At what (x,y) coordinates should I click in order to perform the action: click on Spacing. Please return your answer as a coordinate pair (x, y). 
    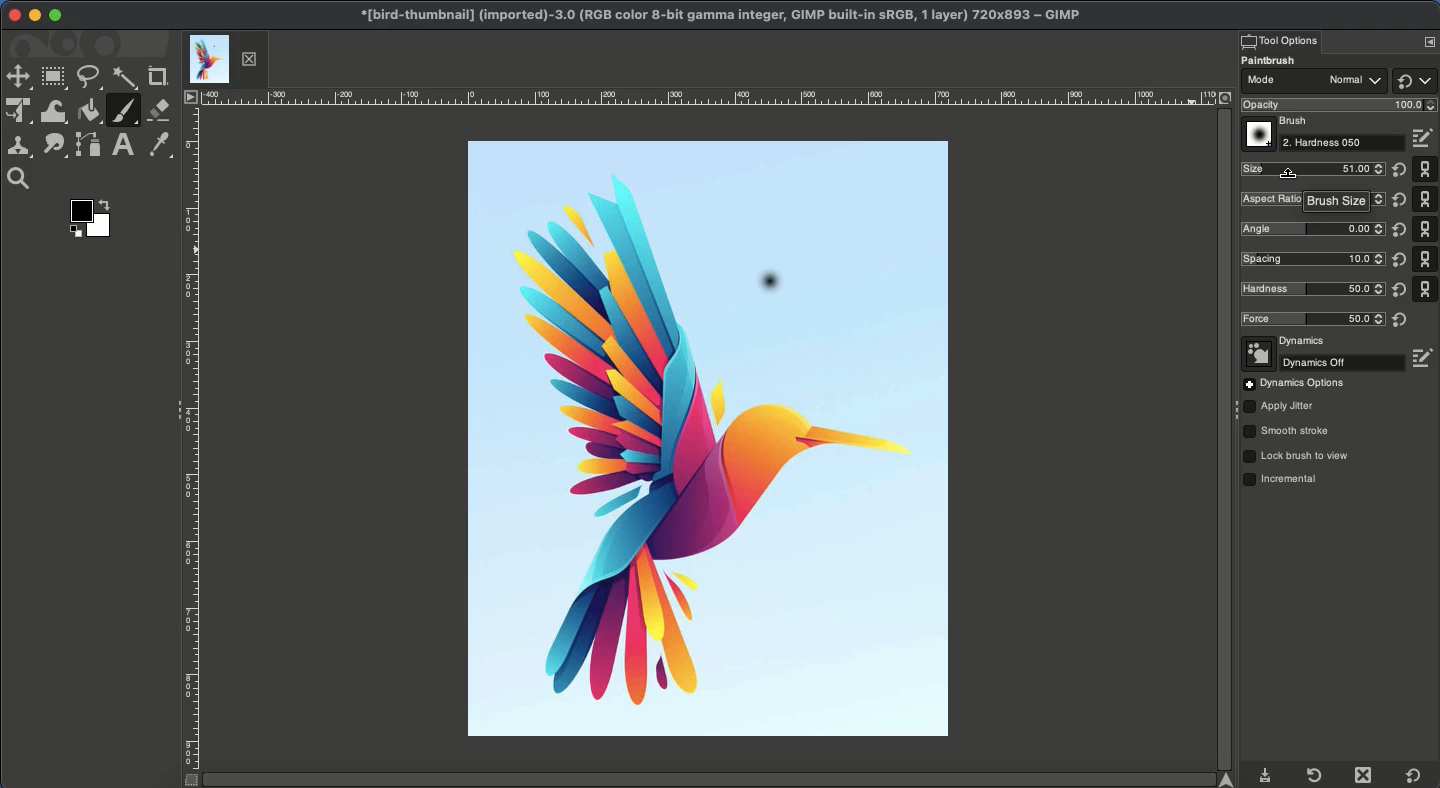
    Looking at the image, I should click on (1310, 258).